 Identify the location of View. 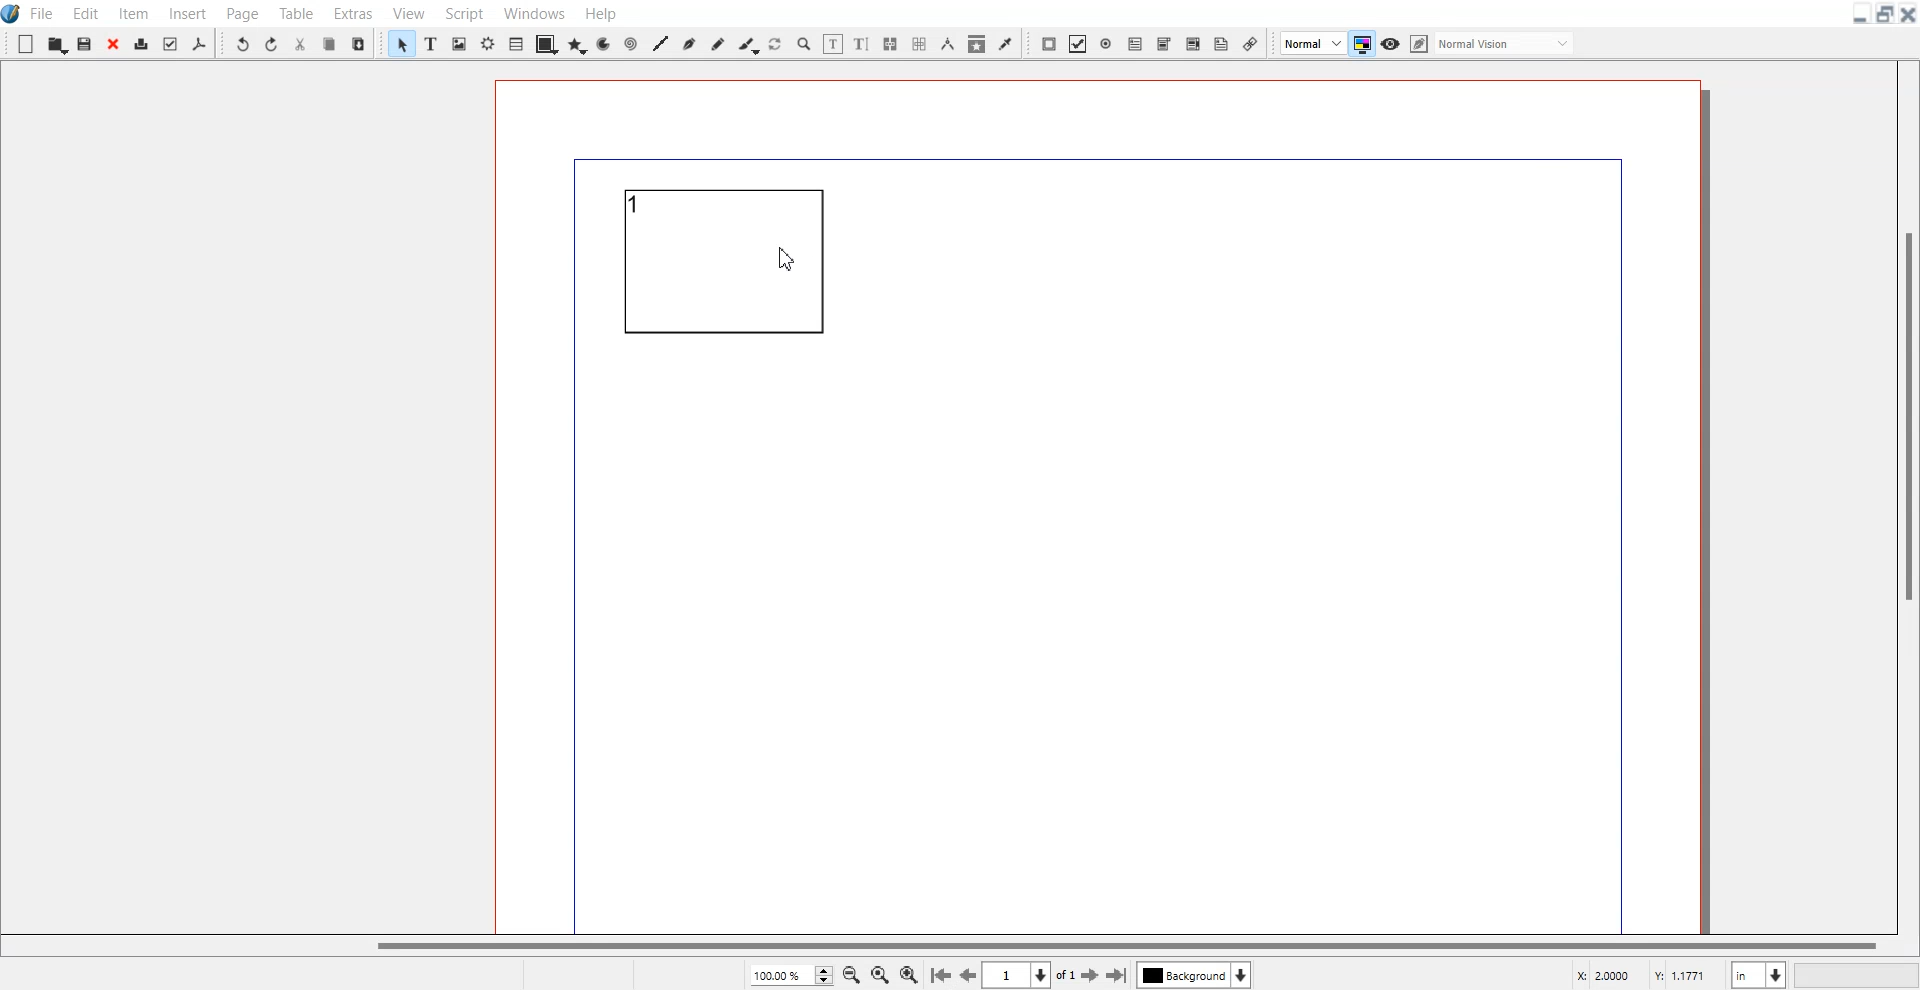
(408, 12).